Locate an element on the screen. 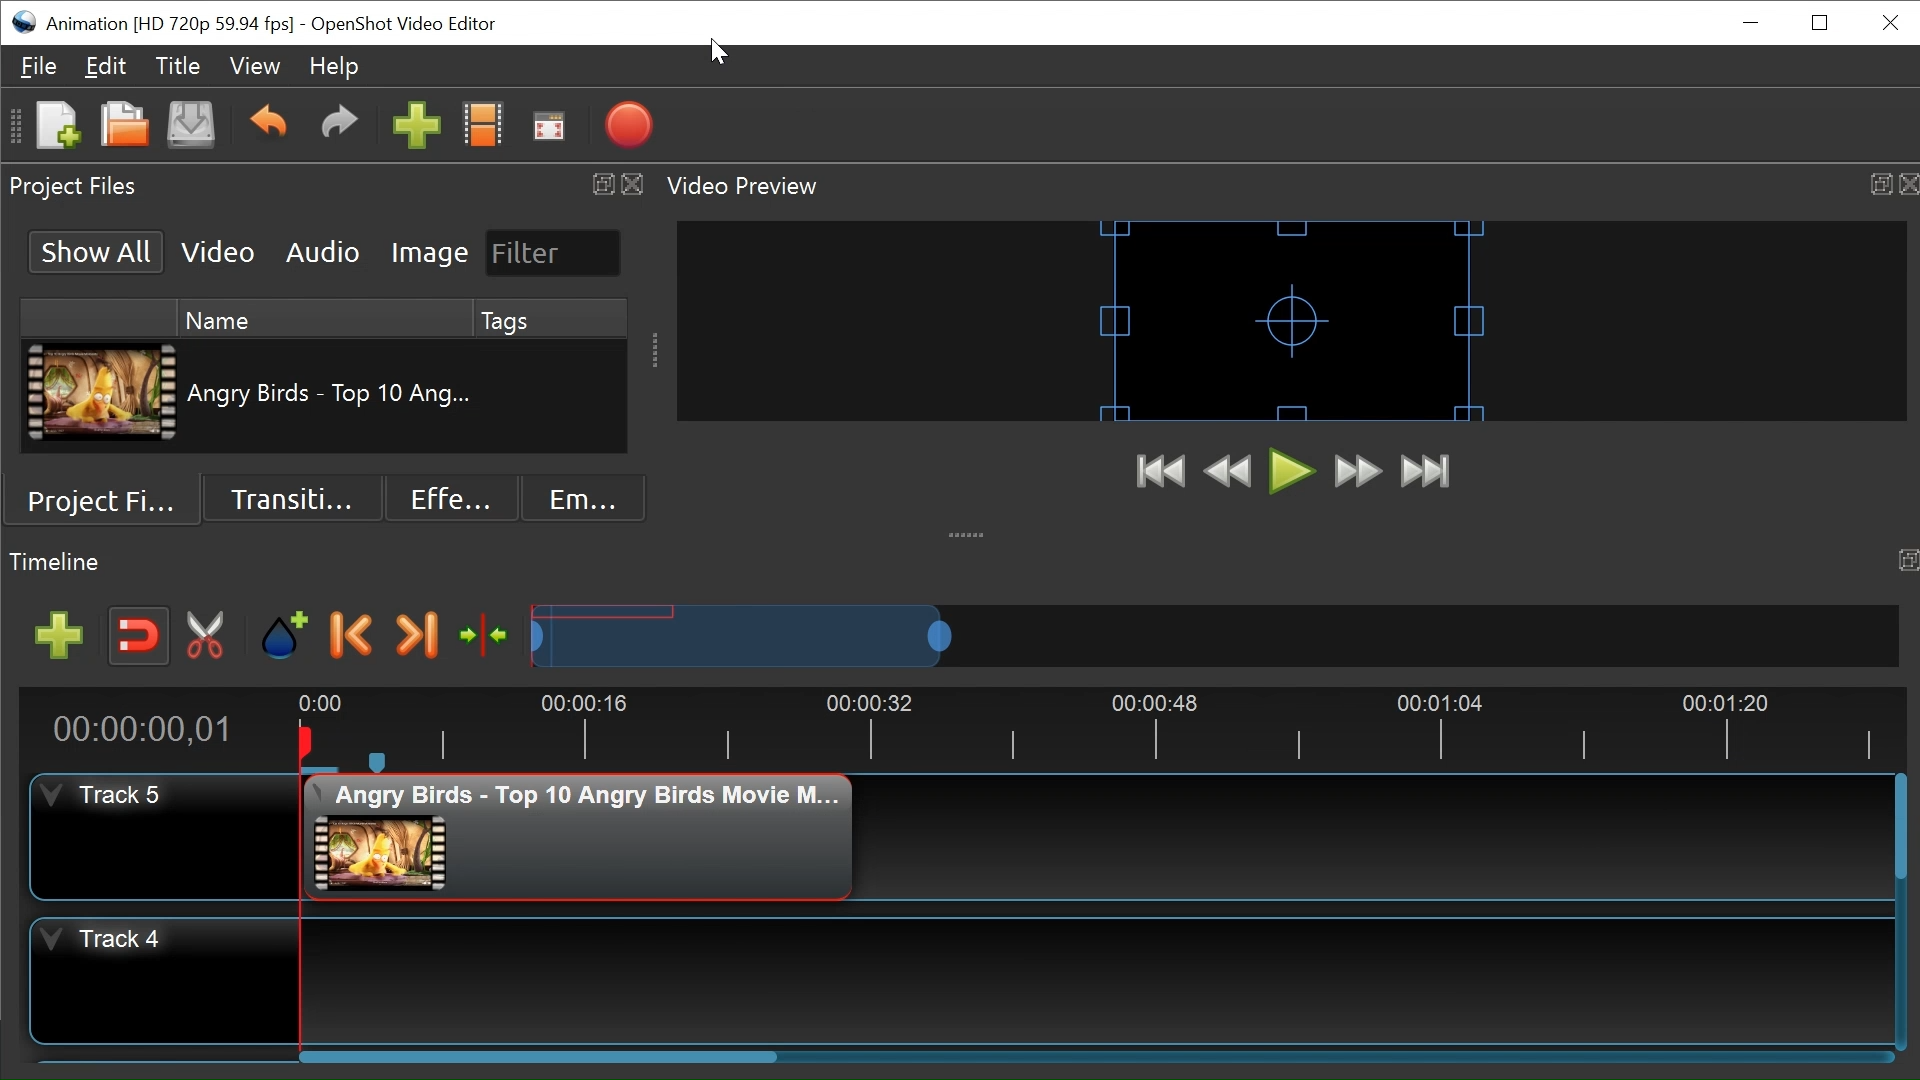 This screenshot has height=1080, width=1920. Effects is located at coordinates (448, 499).